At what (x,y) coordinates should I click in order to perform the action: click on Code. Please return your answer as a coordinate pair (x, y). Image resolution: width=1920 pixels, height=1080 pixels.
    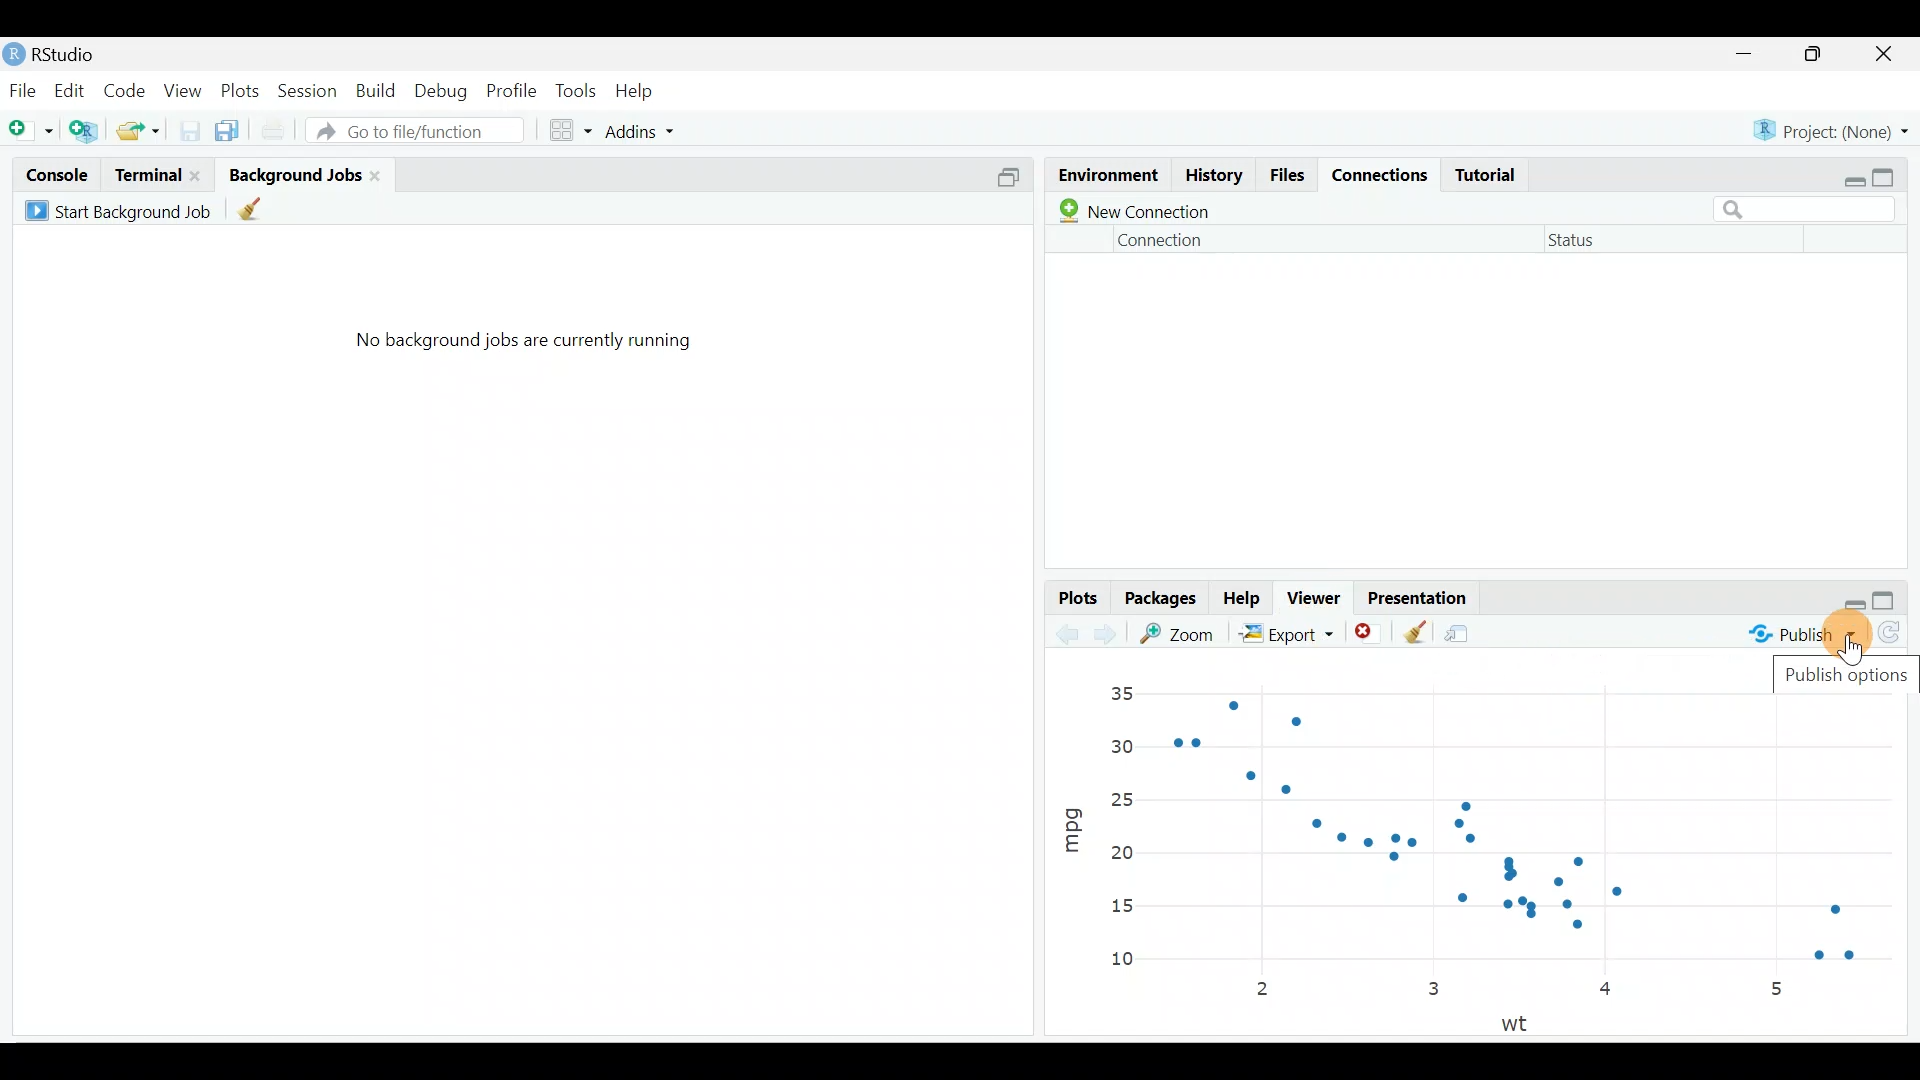
    Looking at the image, I should click on (128, 87).